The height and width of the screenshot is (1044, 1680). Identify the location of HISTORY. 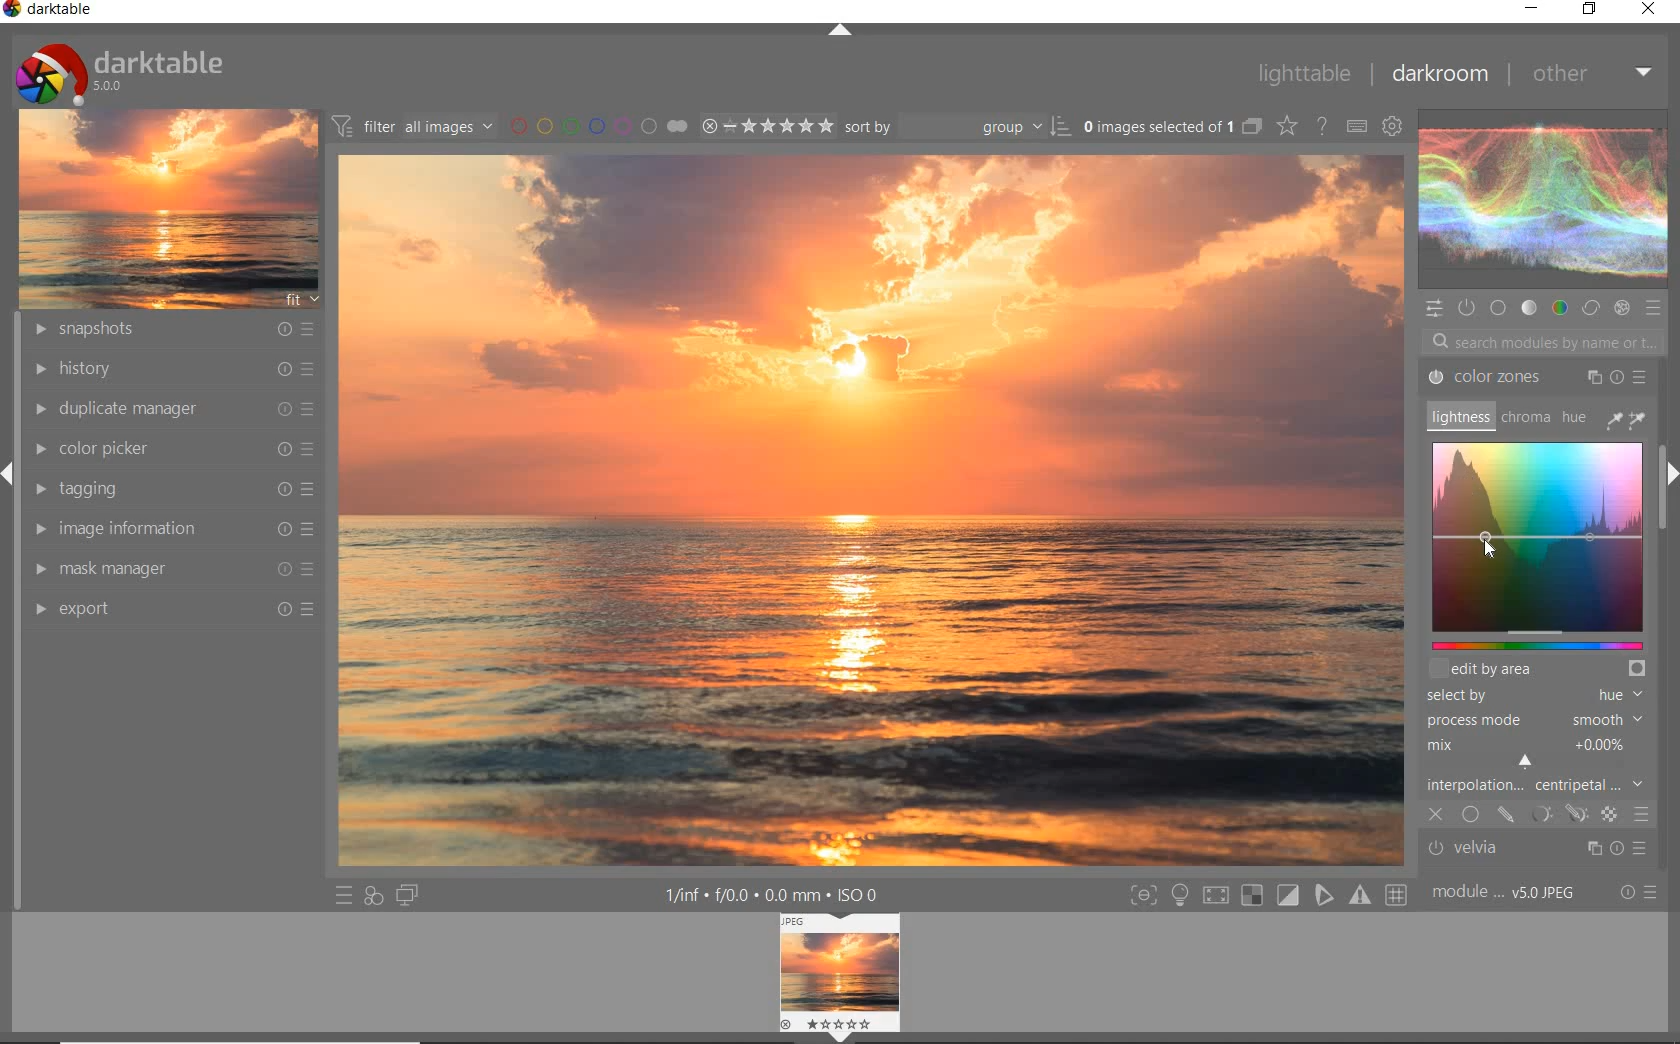
(172, 369).